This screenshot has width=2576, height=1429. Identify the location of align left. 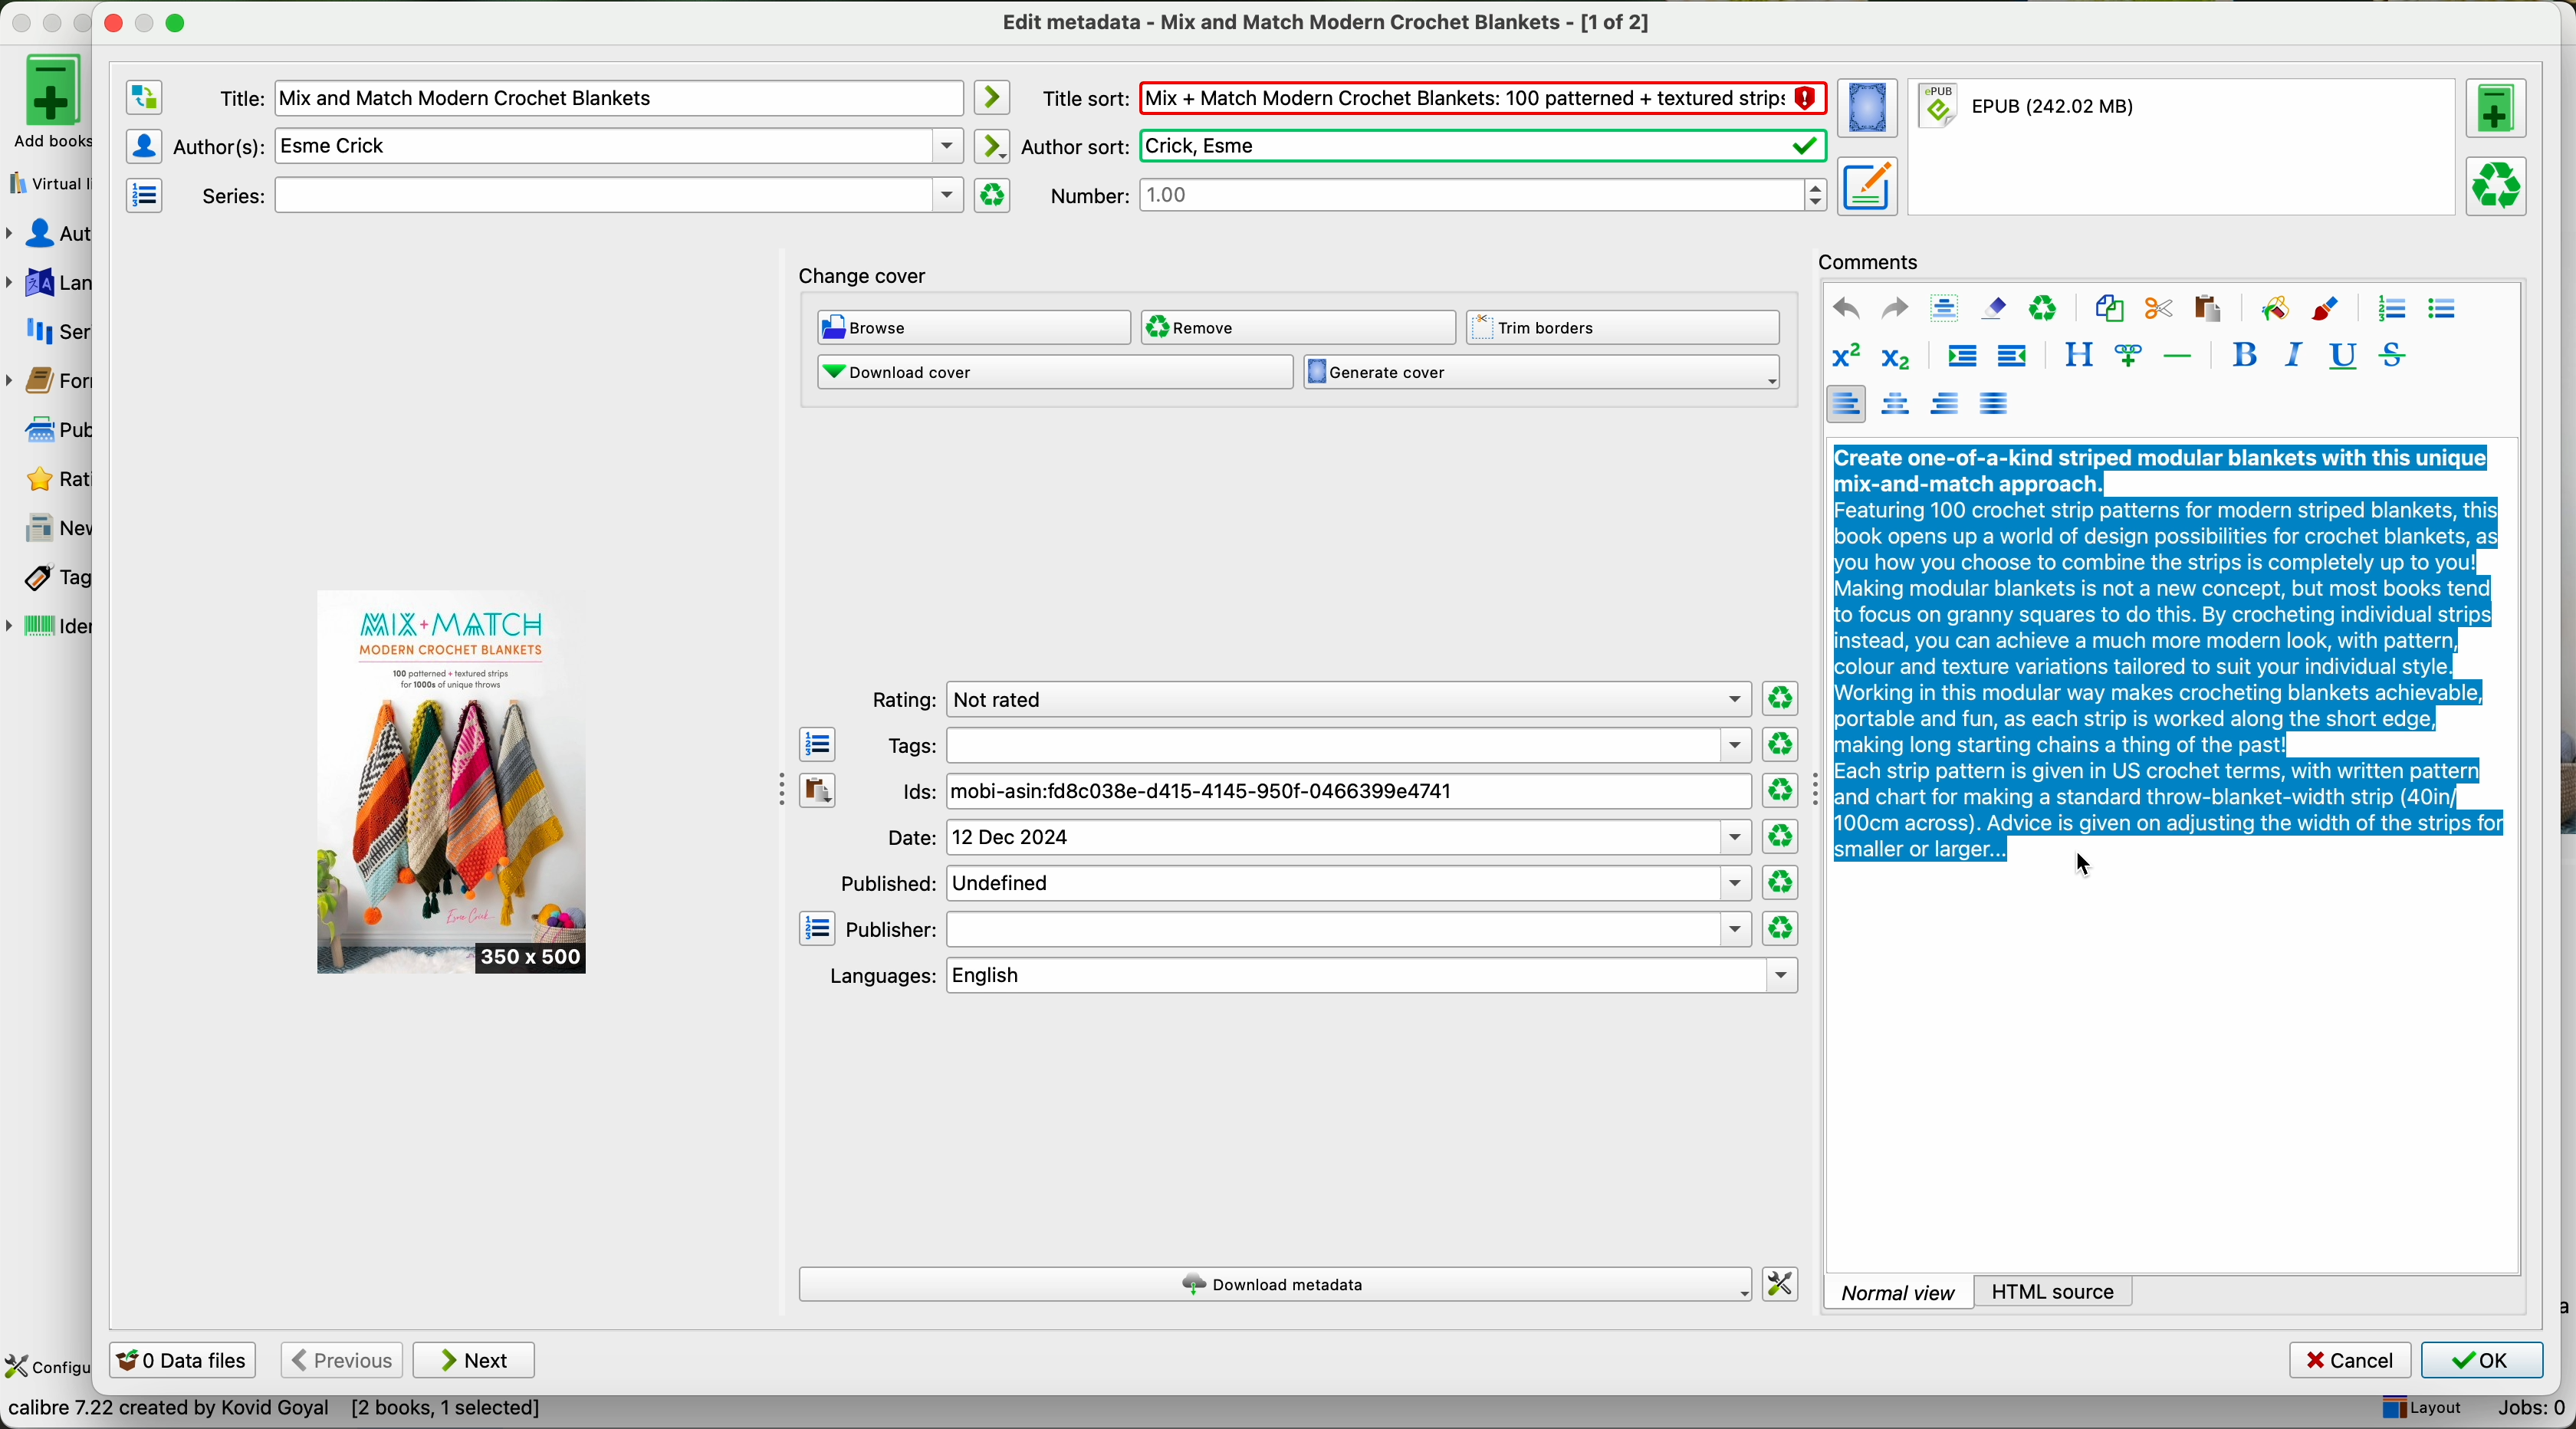
(1845, 403).